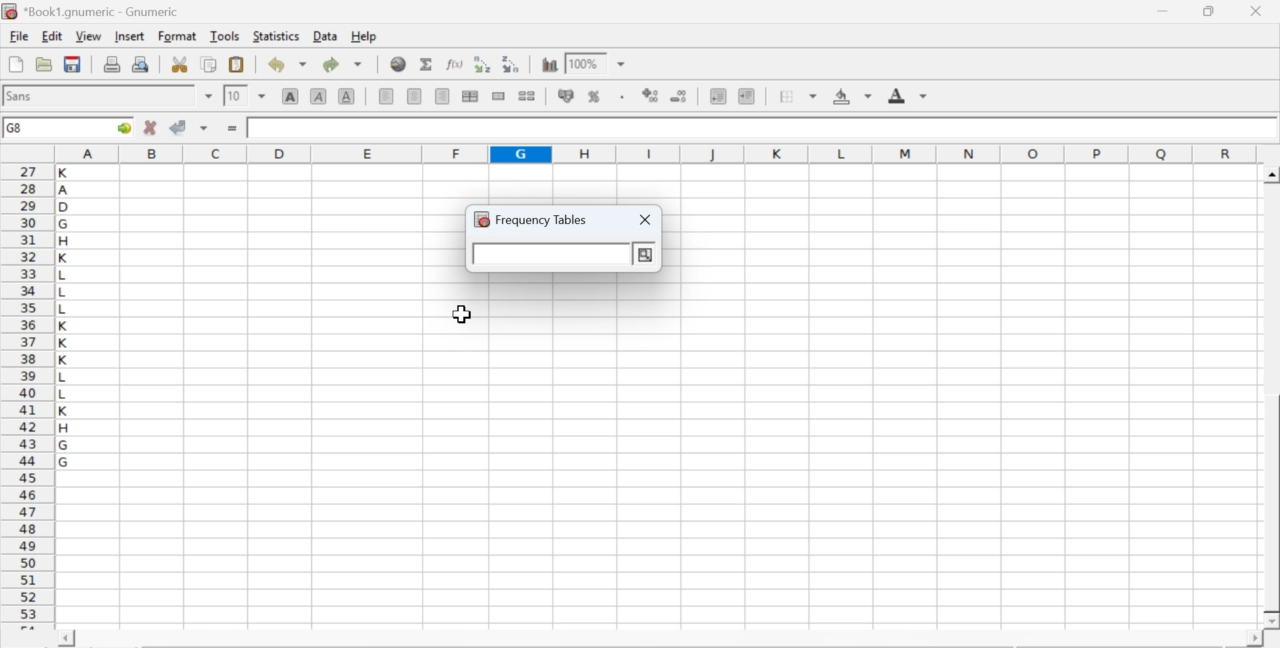  I want to click on center horizontally, so click(470, 96).